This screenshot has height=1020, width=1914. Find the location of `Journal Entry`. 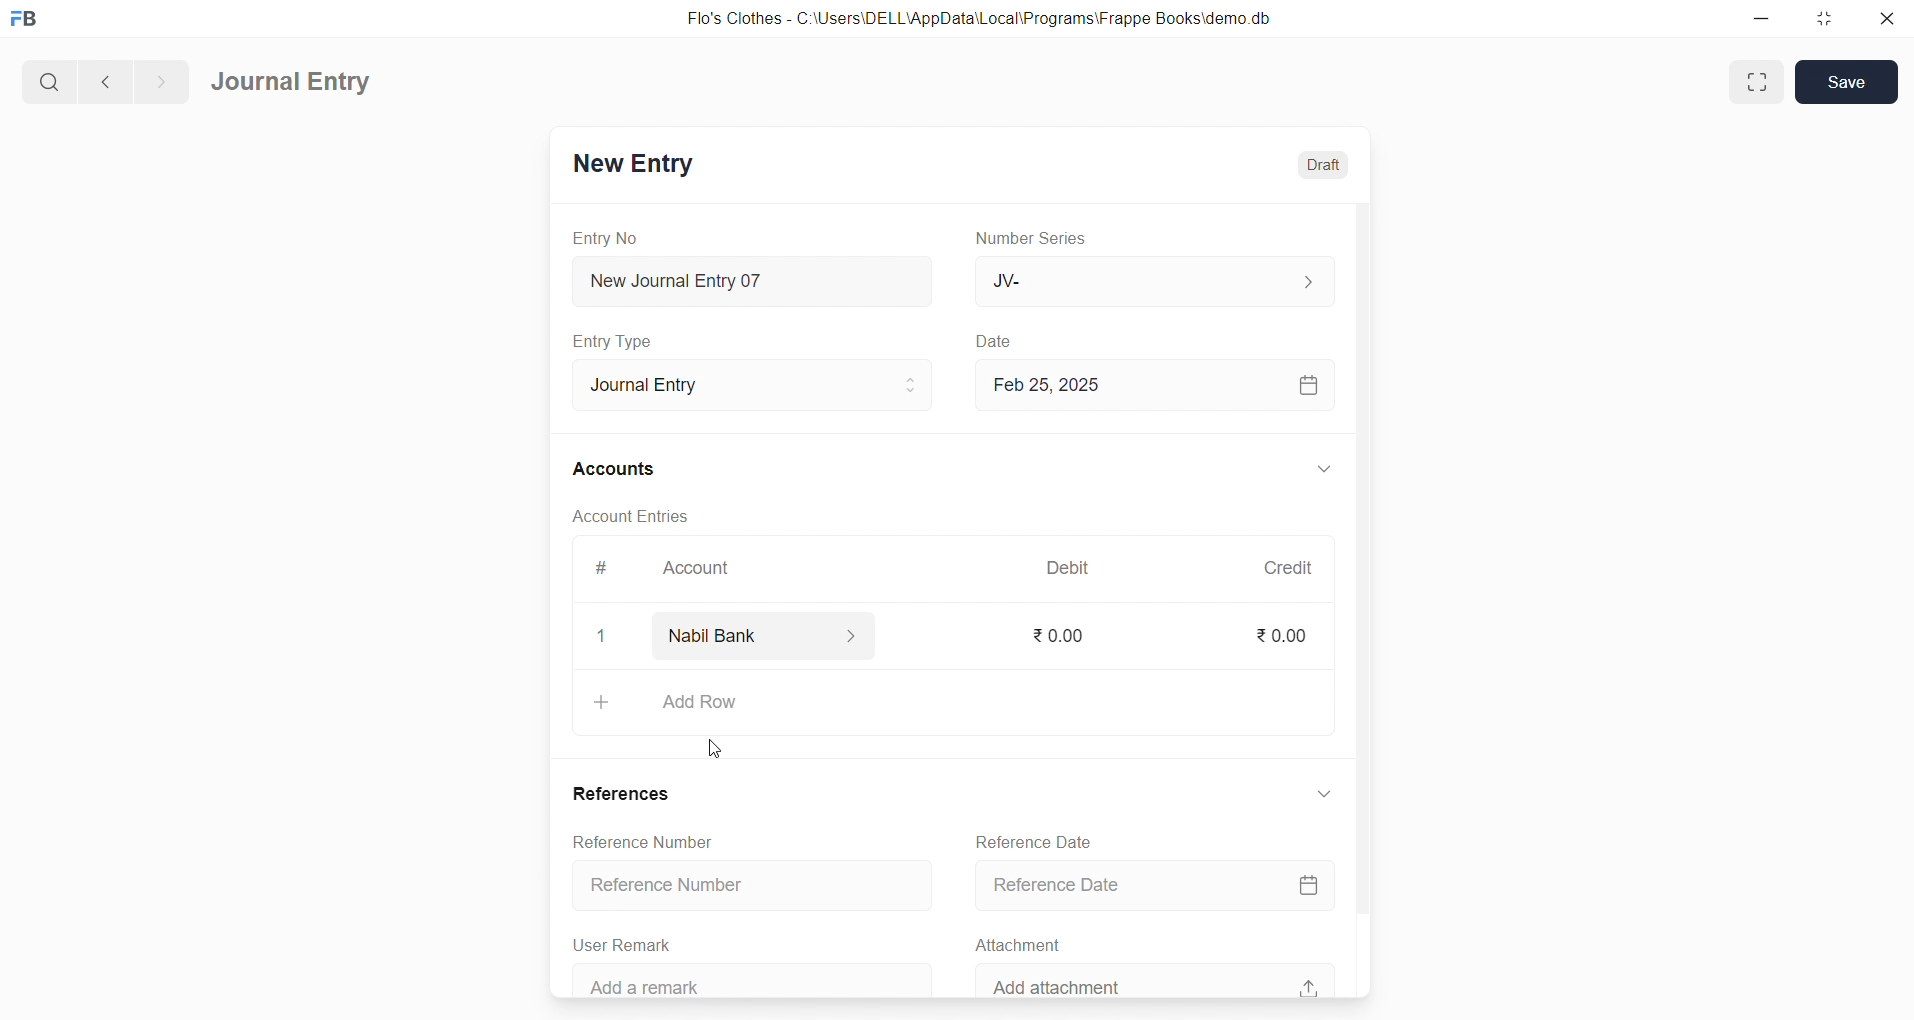

Journal Entry is located at coordinates (746, 385).